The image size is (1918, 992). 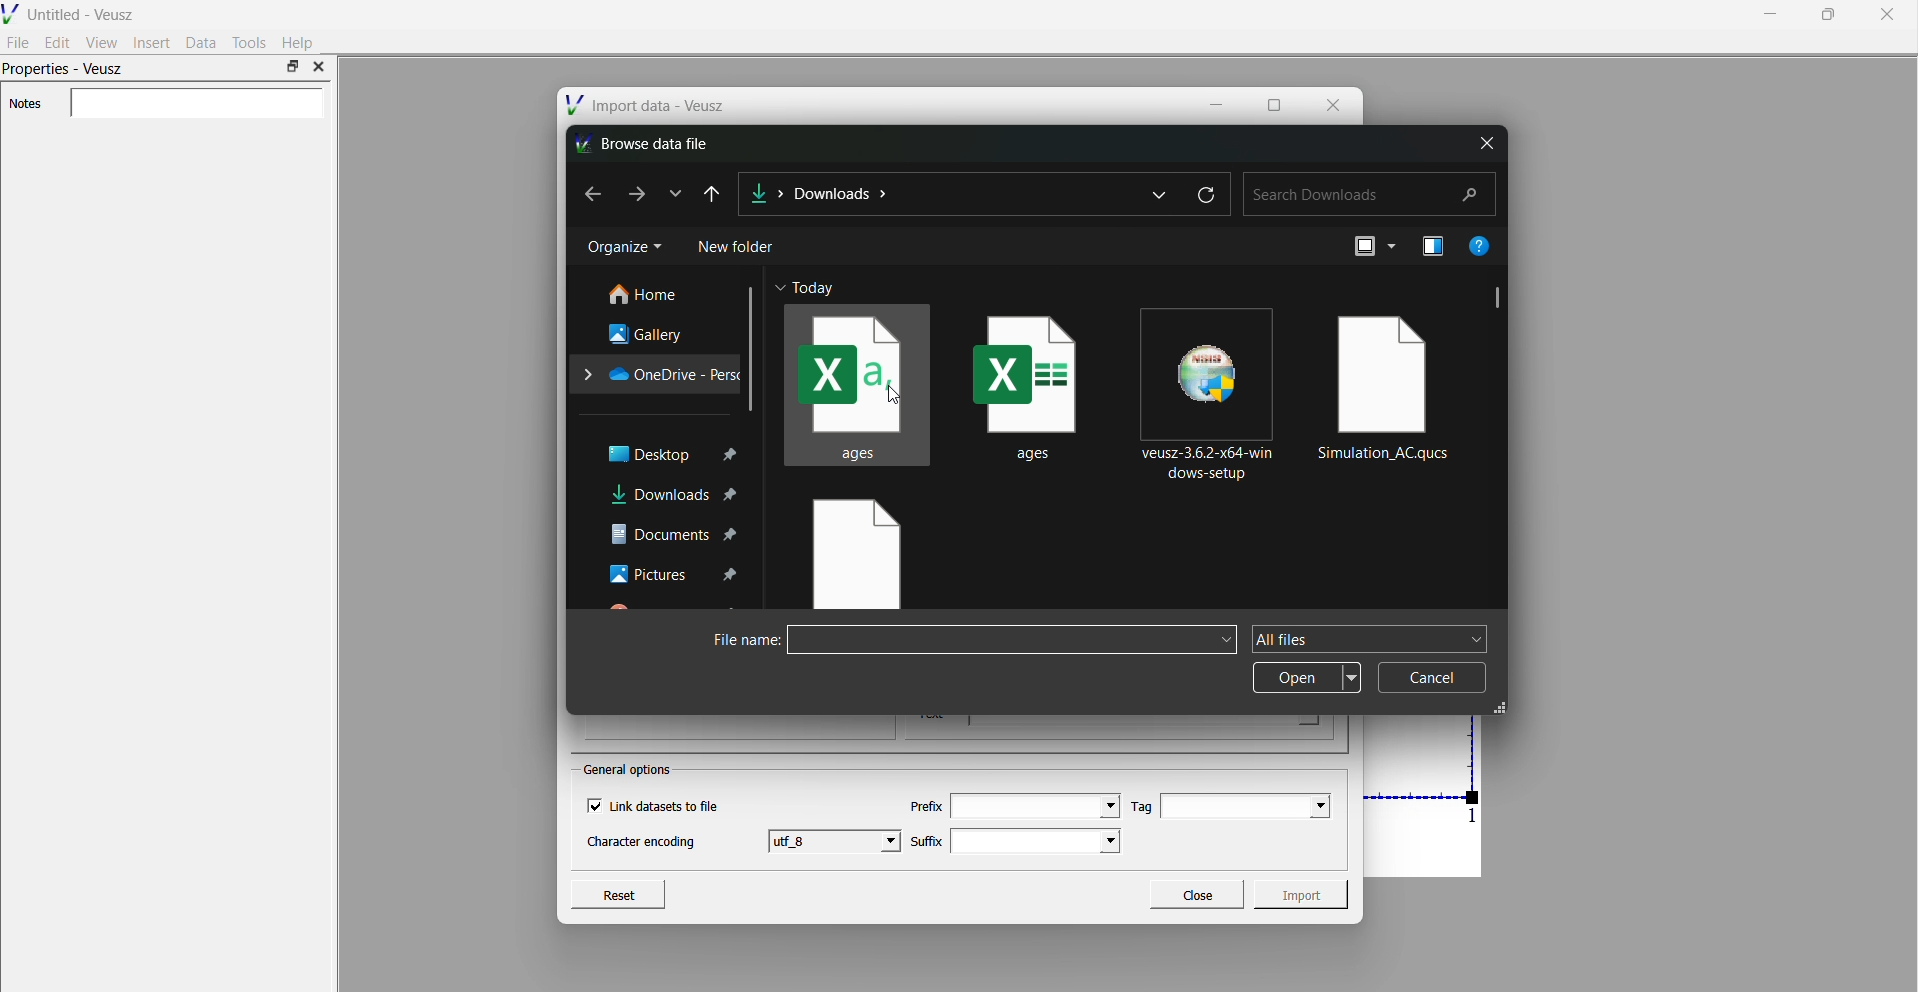 I want to click on maximise, so click(x=292, y=66).